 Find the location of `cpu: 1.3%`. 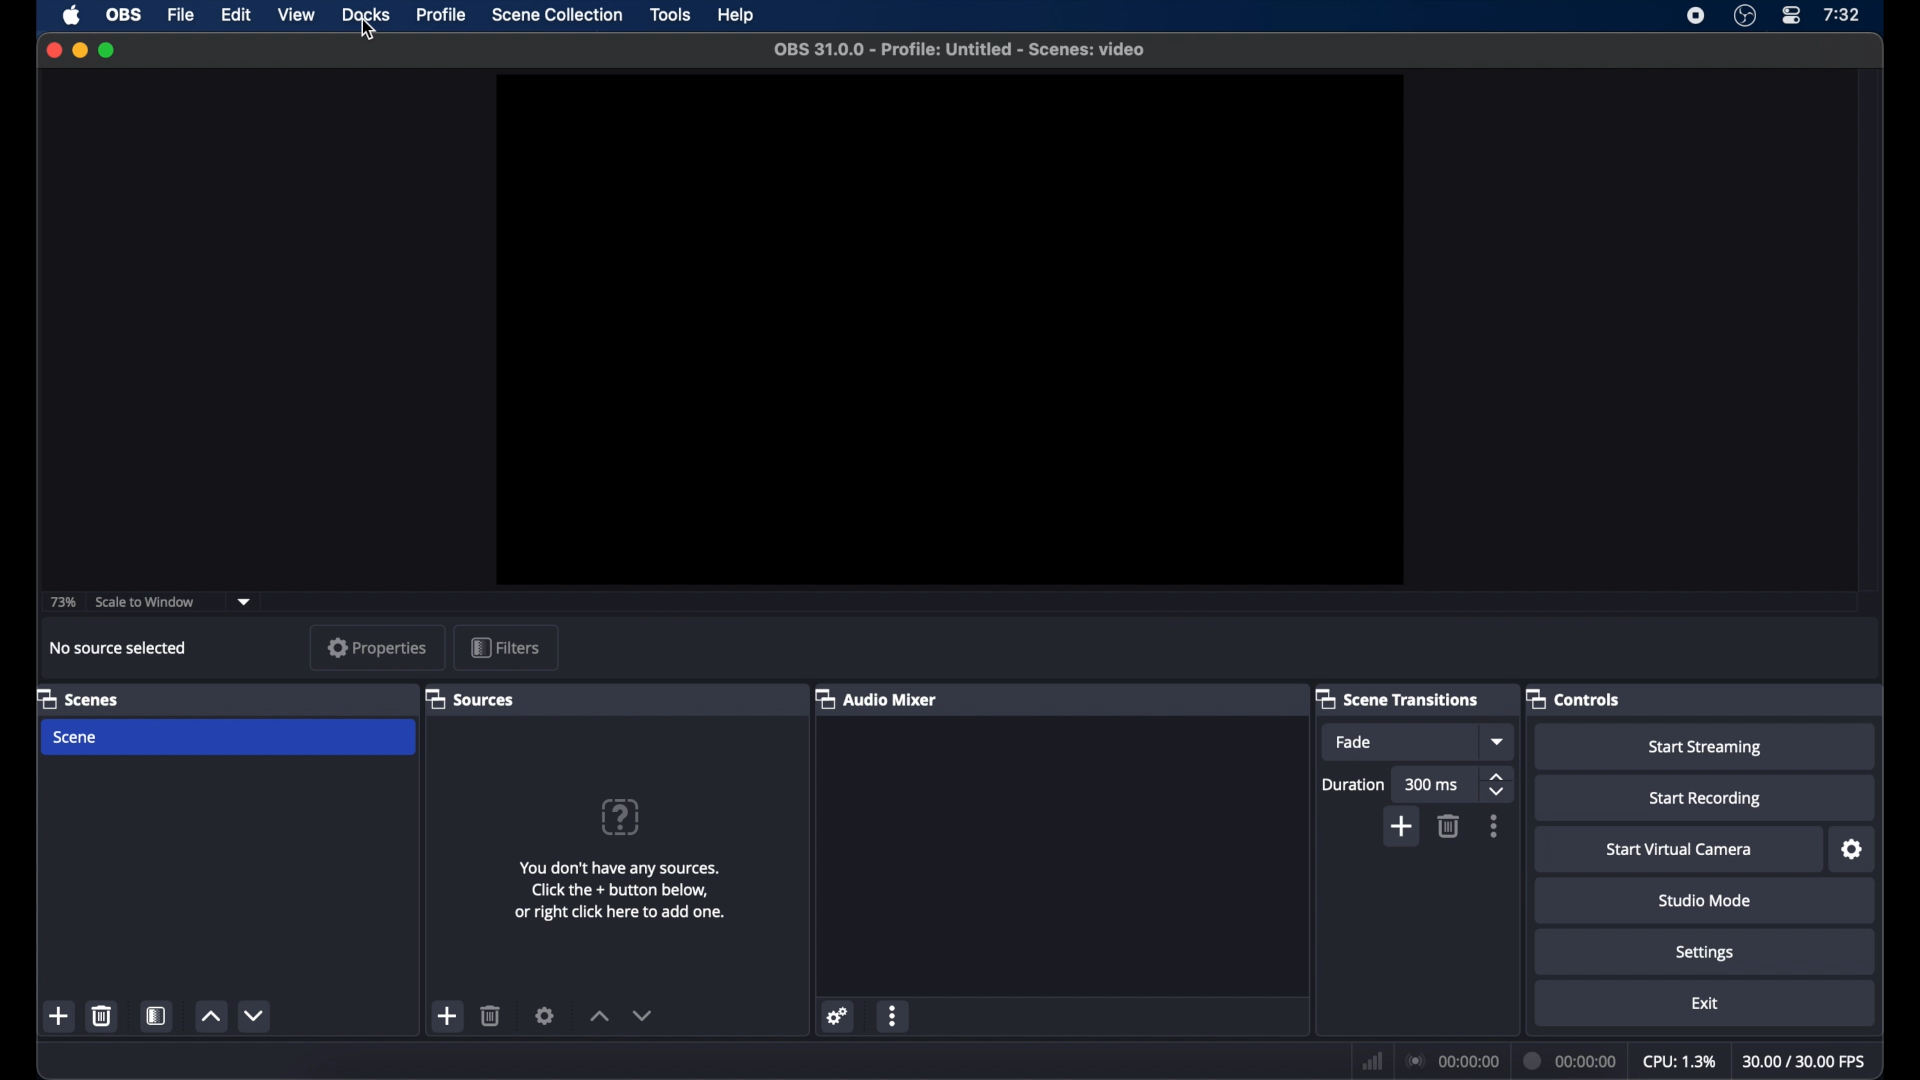

cpu: 1.3% is located at coordinates (1679, 1059).